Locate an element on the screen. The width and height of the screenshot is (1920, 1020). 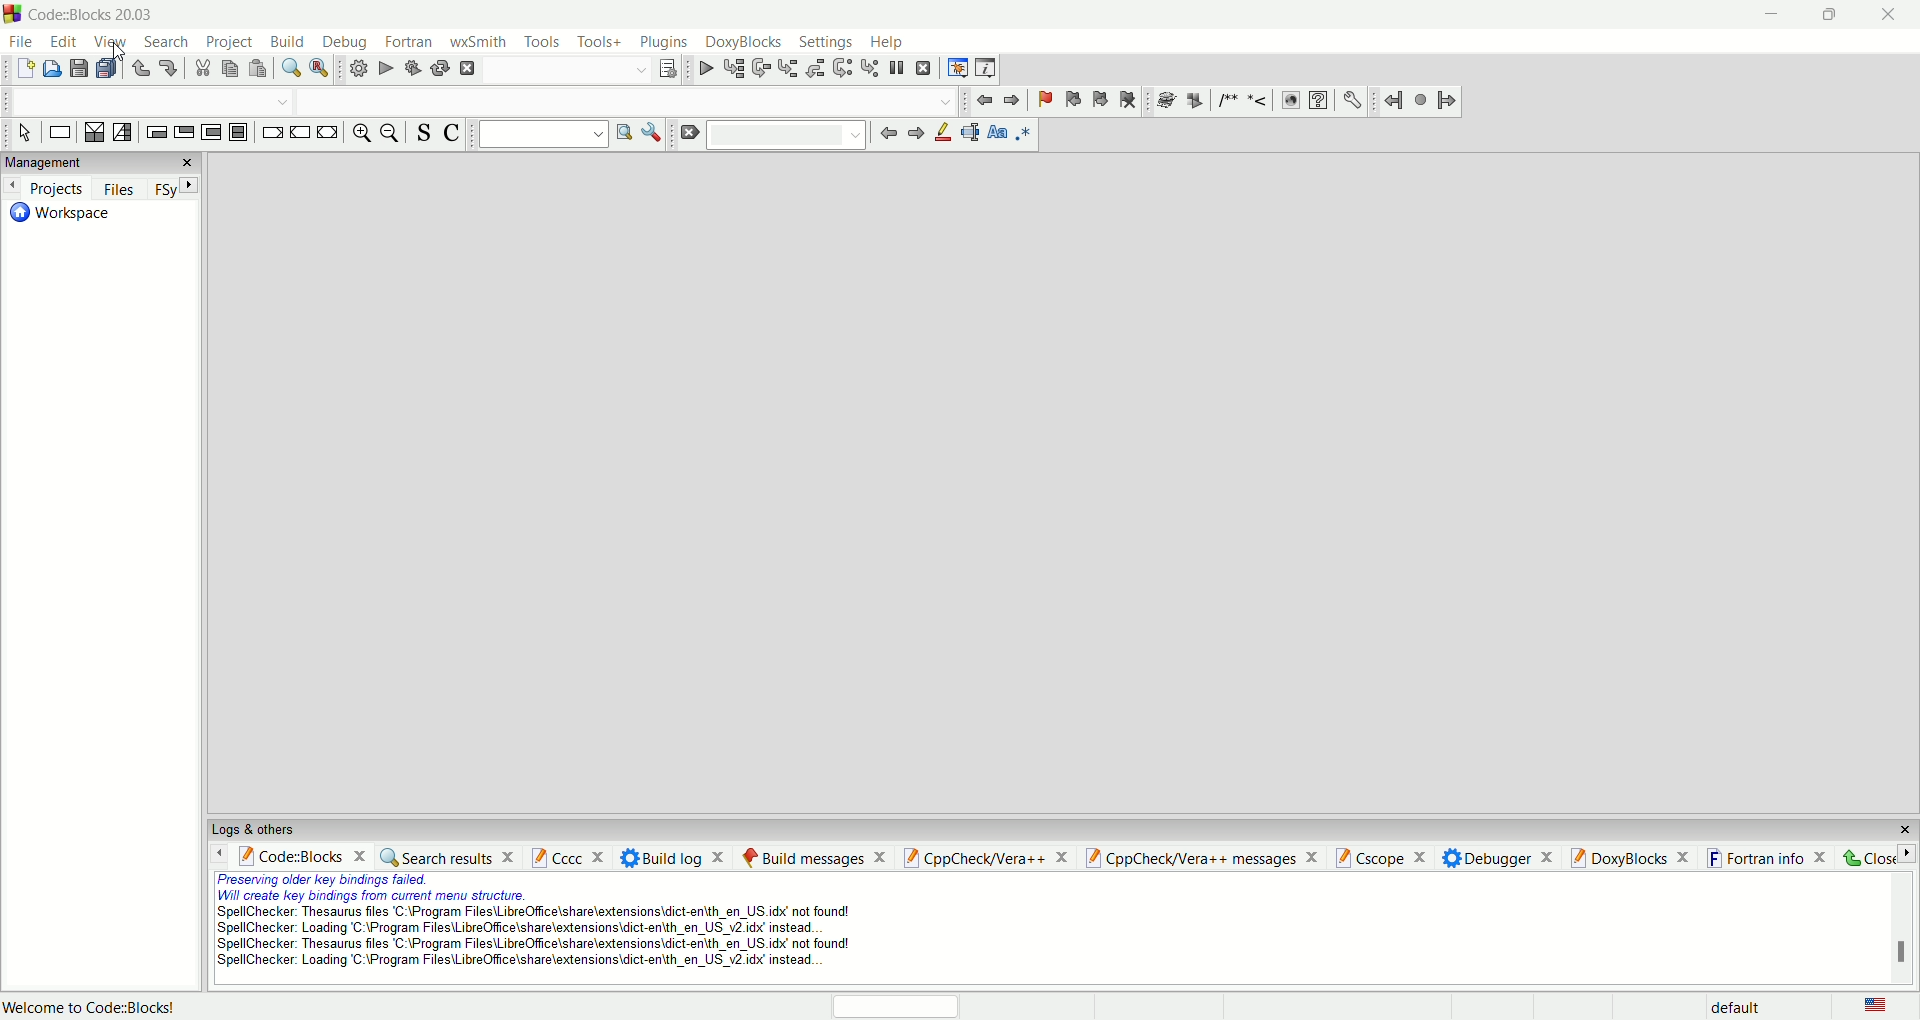
maximize is located at coordinates (1823, 20).